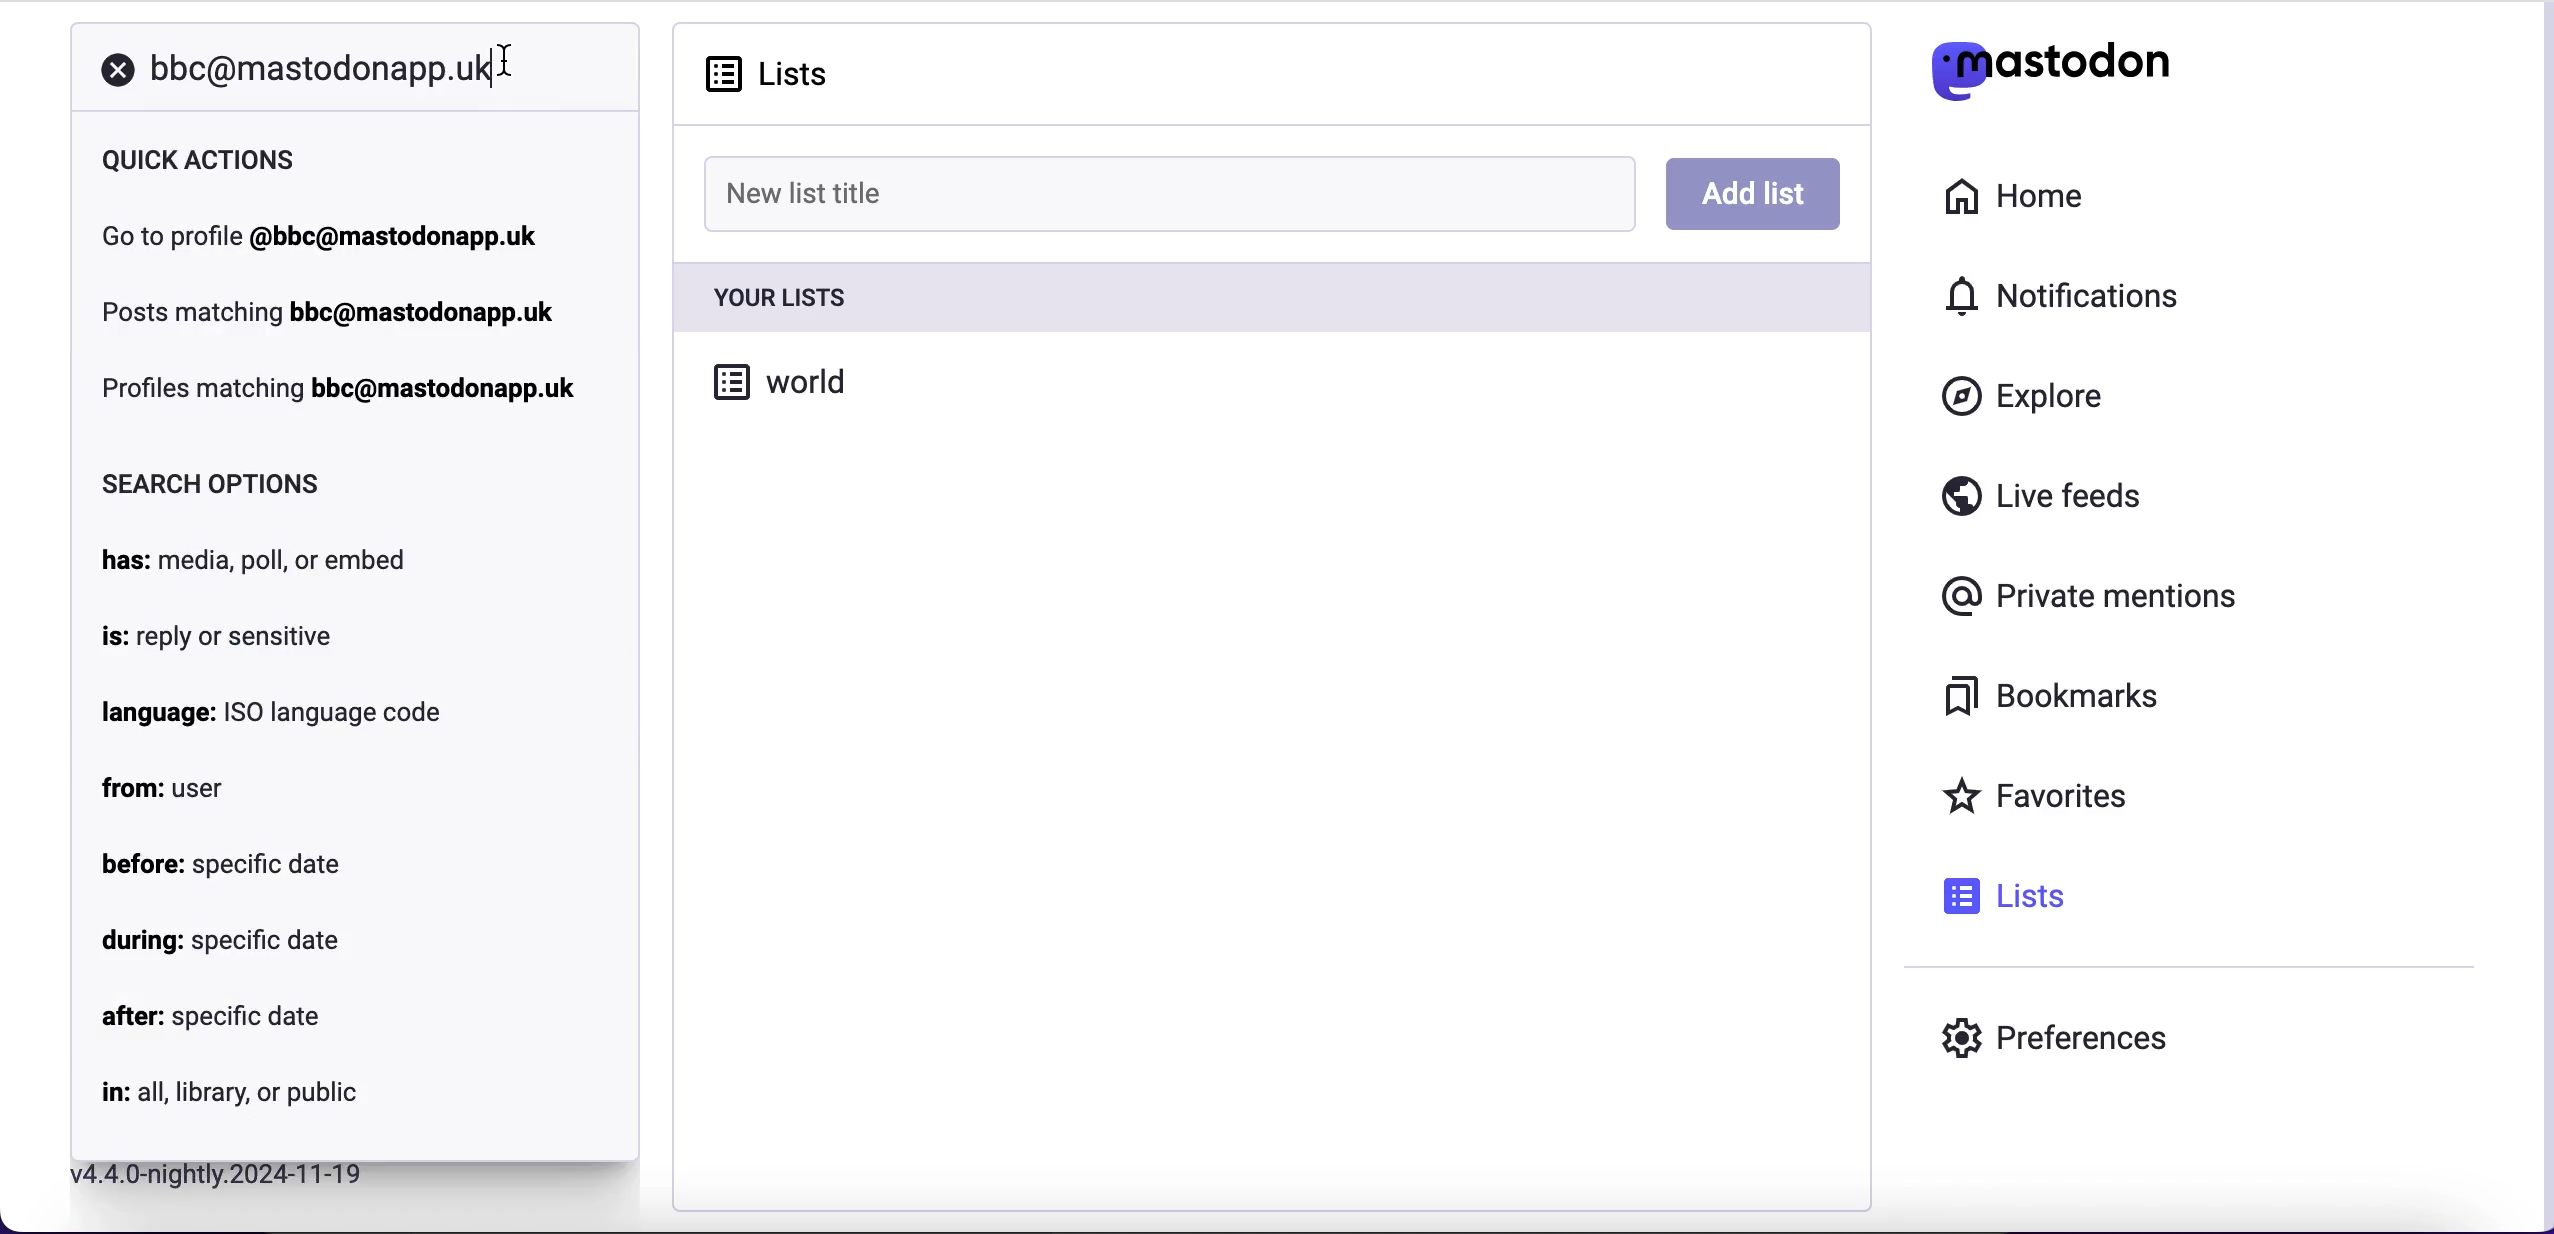 The height and width of the screenshot is (1234, 2554). Describe the element at coordinates (321, 236) in the screenshot. I see `go to profile` at that location.